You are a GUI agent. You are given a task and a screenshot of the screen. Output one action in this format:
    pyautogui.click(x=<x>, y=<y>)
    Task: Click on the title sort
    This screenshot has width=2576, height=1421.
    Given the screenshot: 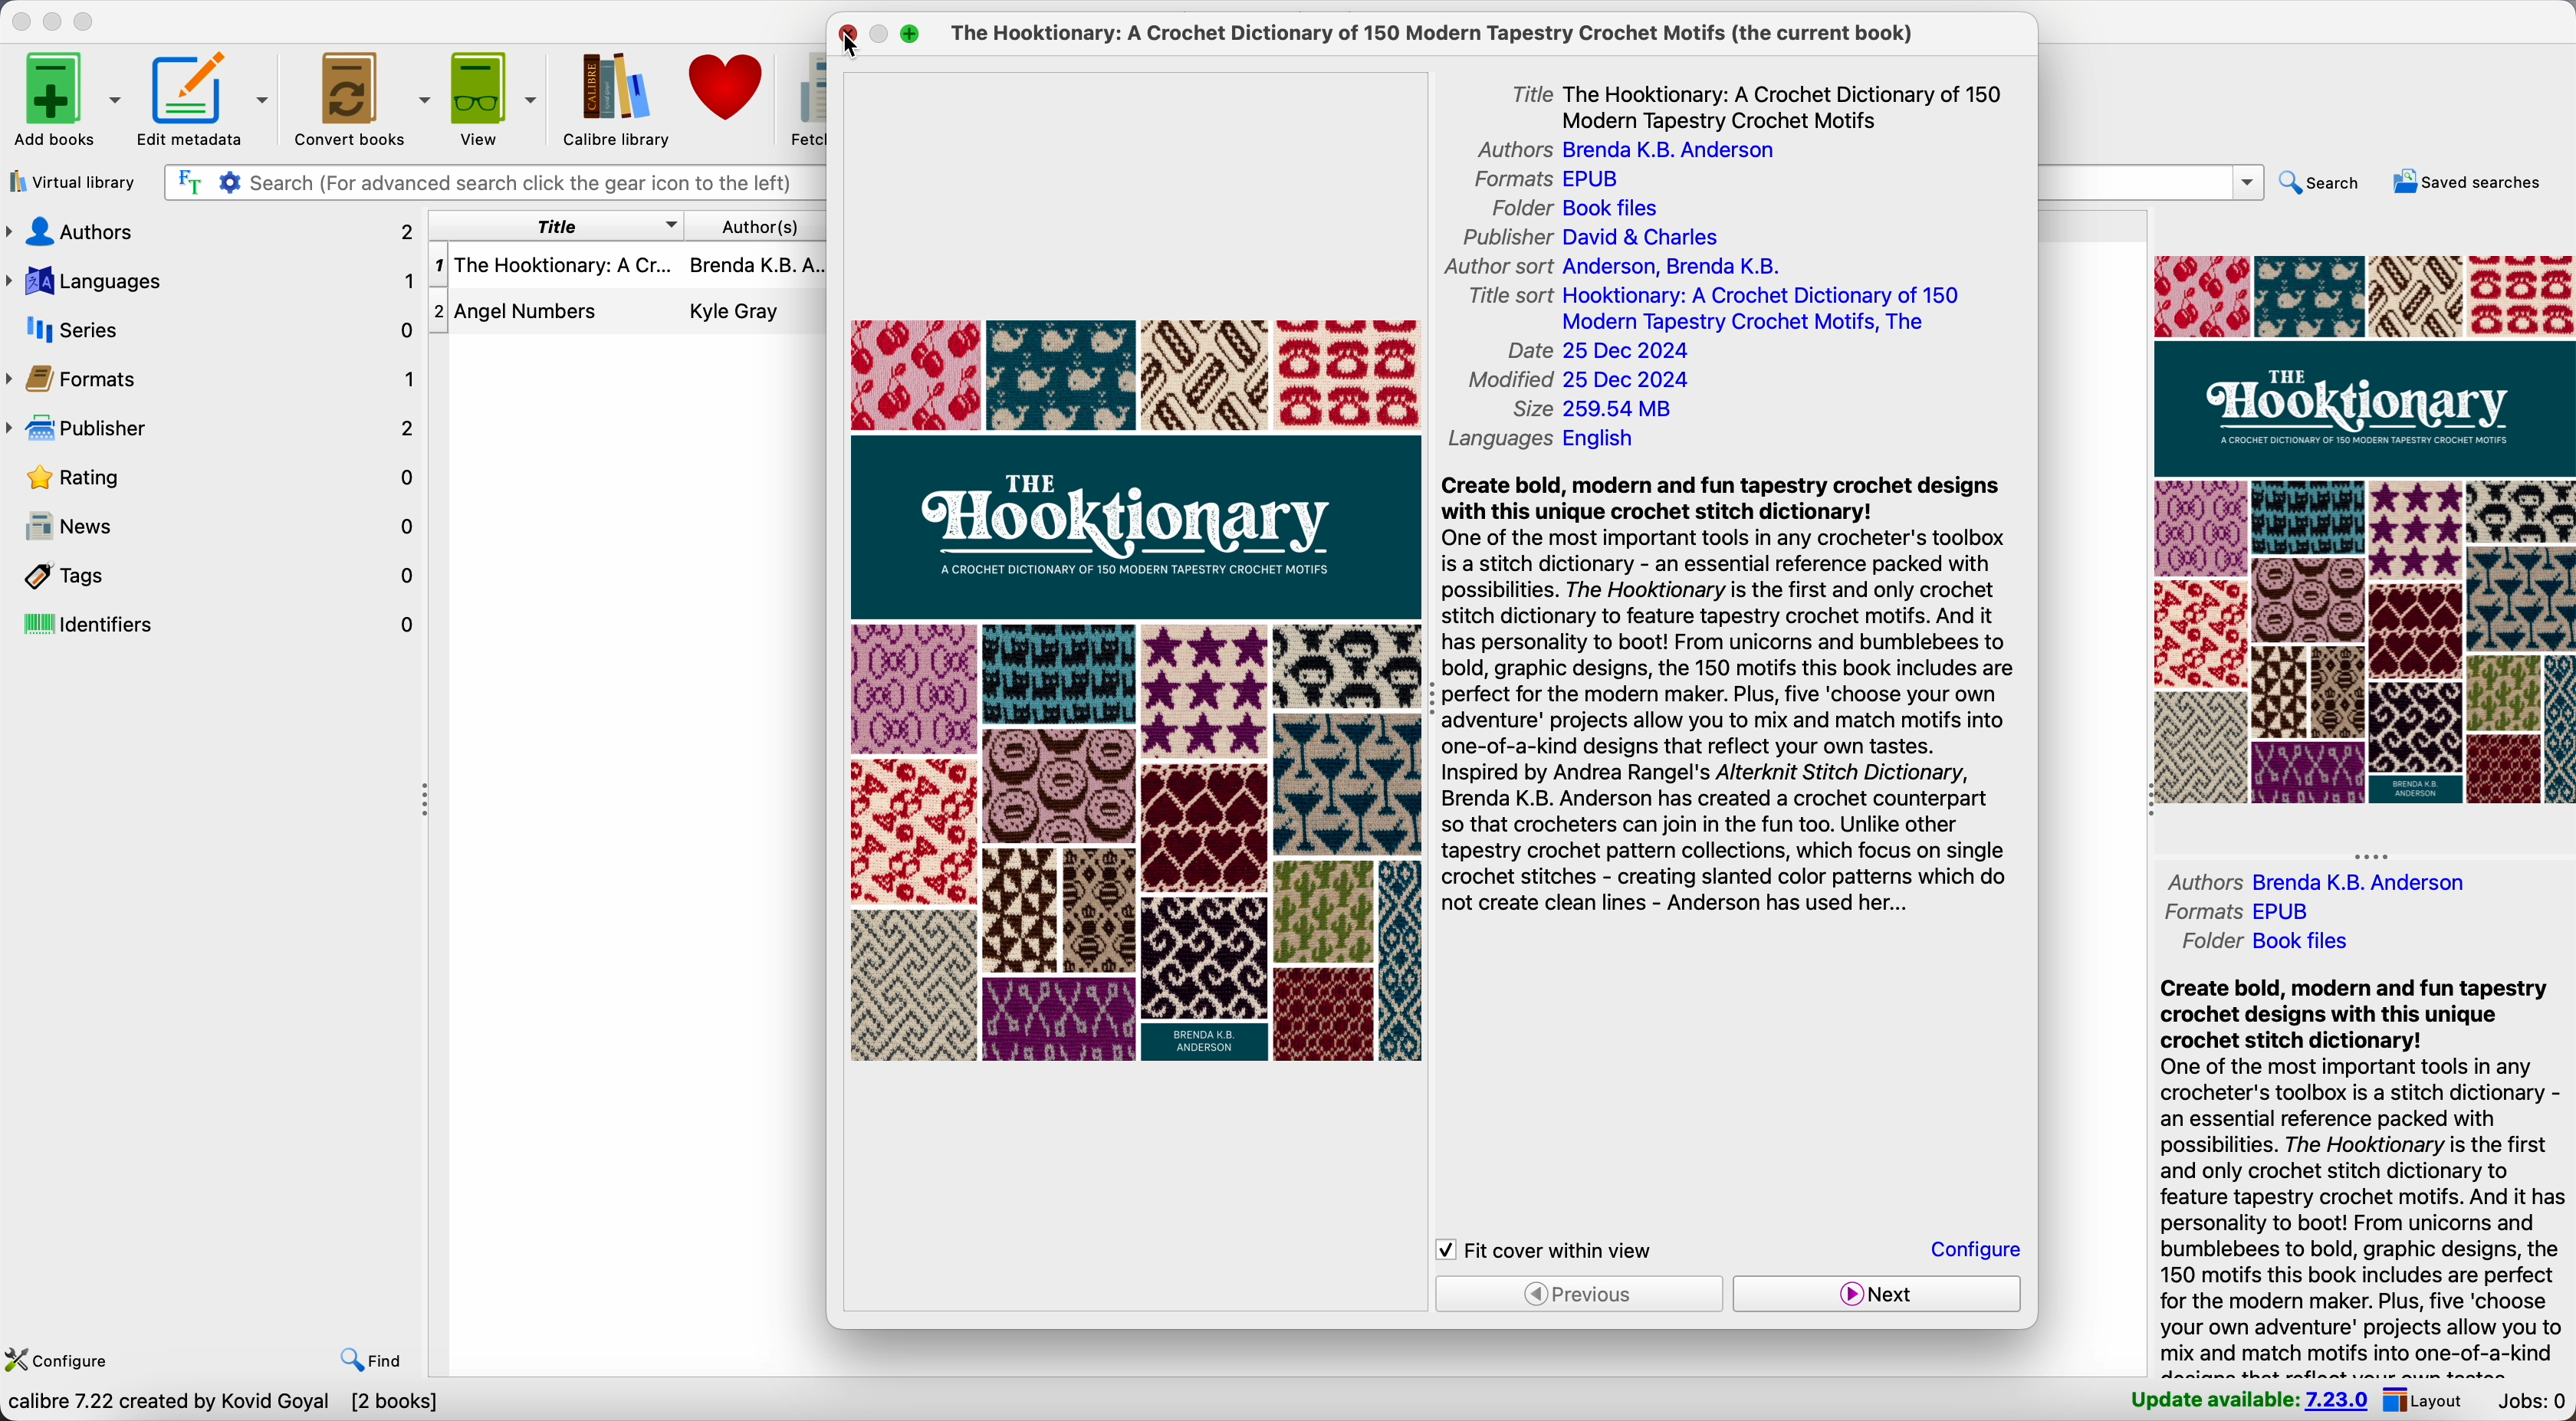 What is the action you would take?
    pyautogui.click(x=1718, y=309)
    